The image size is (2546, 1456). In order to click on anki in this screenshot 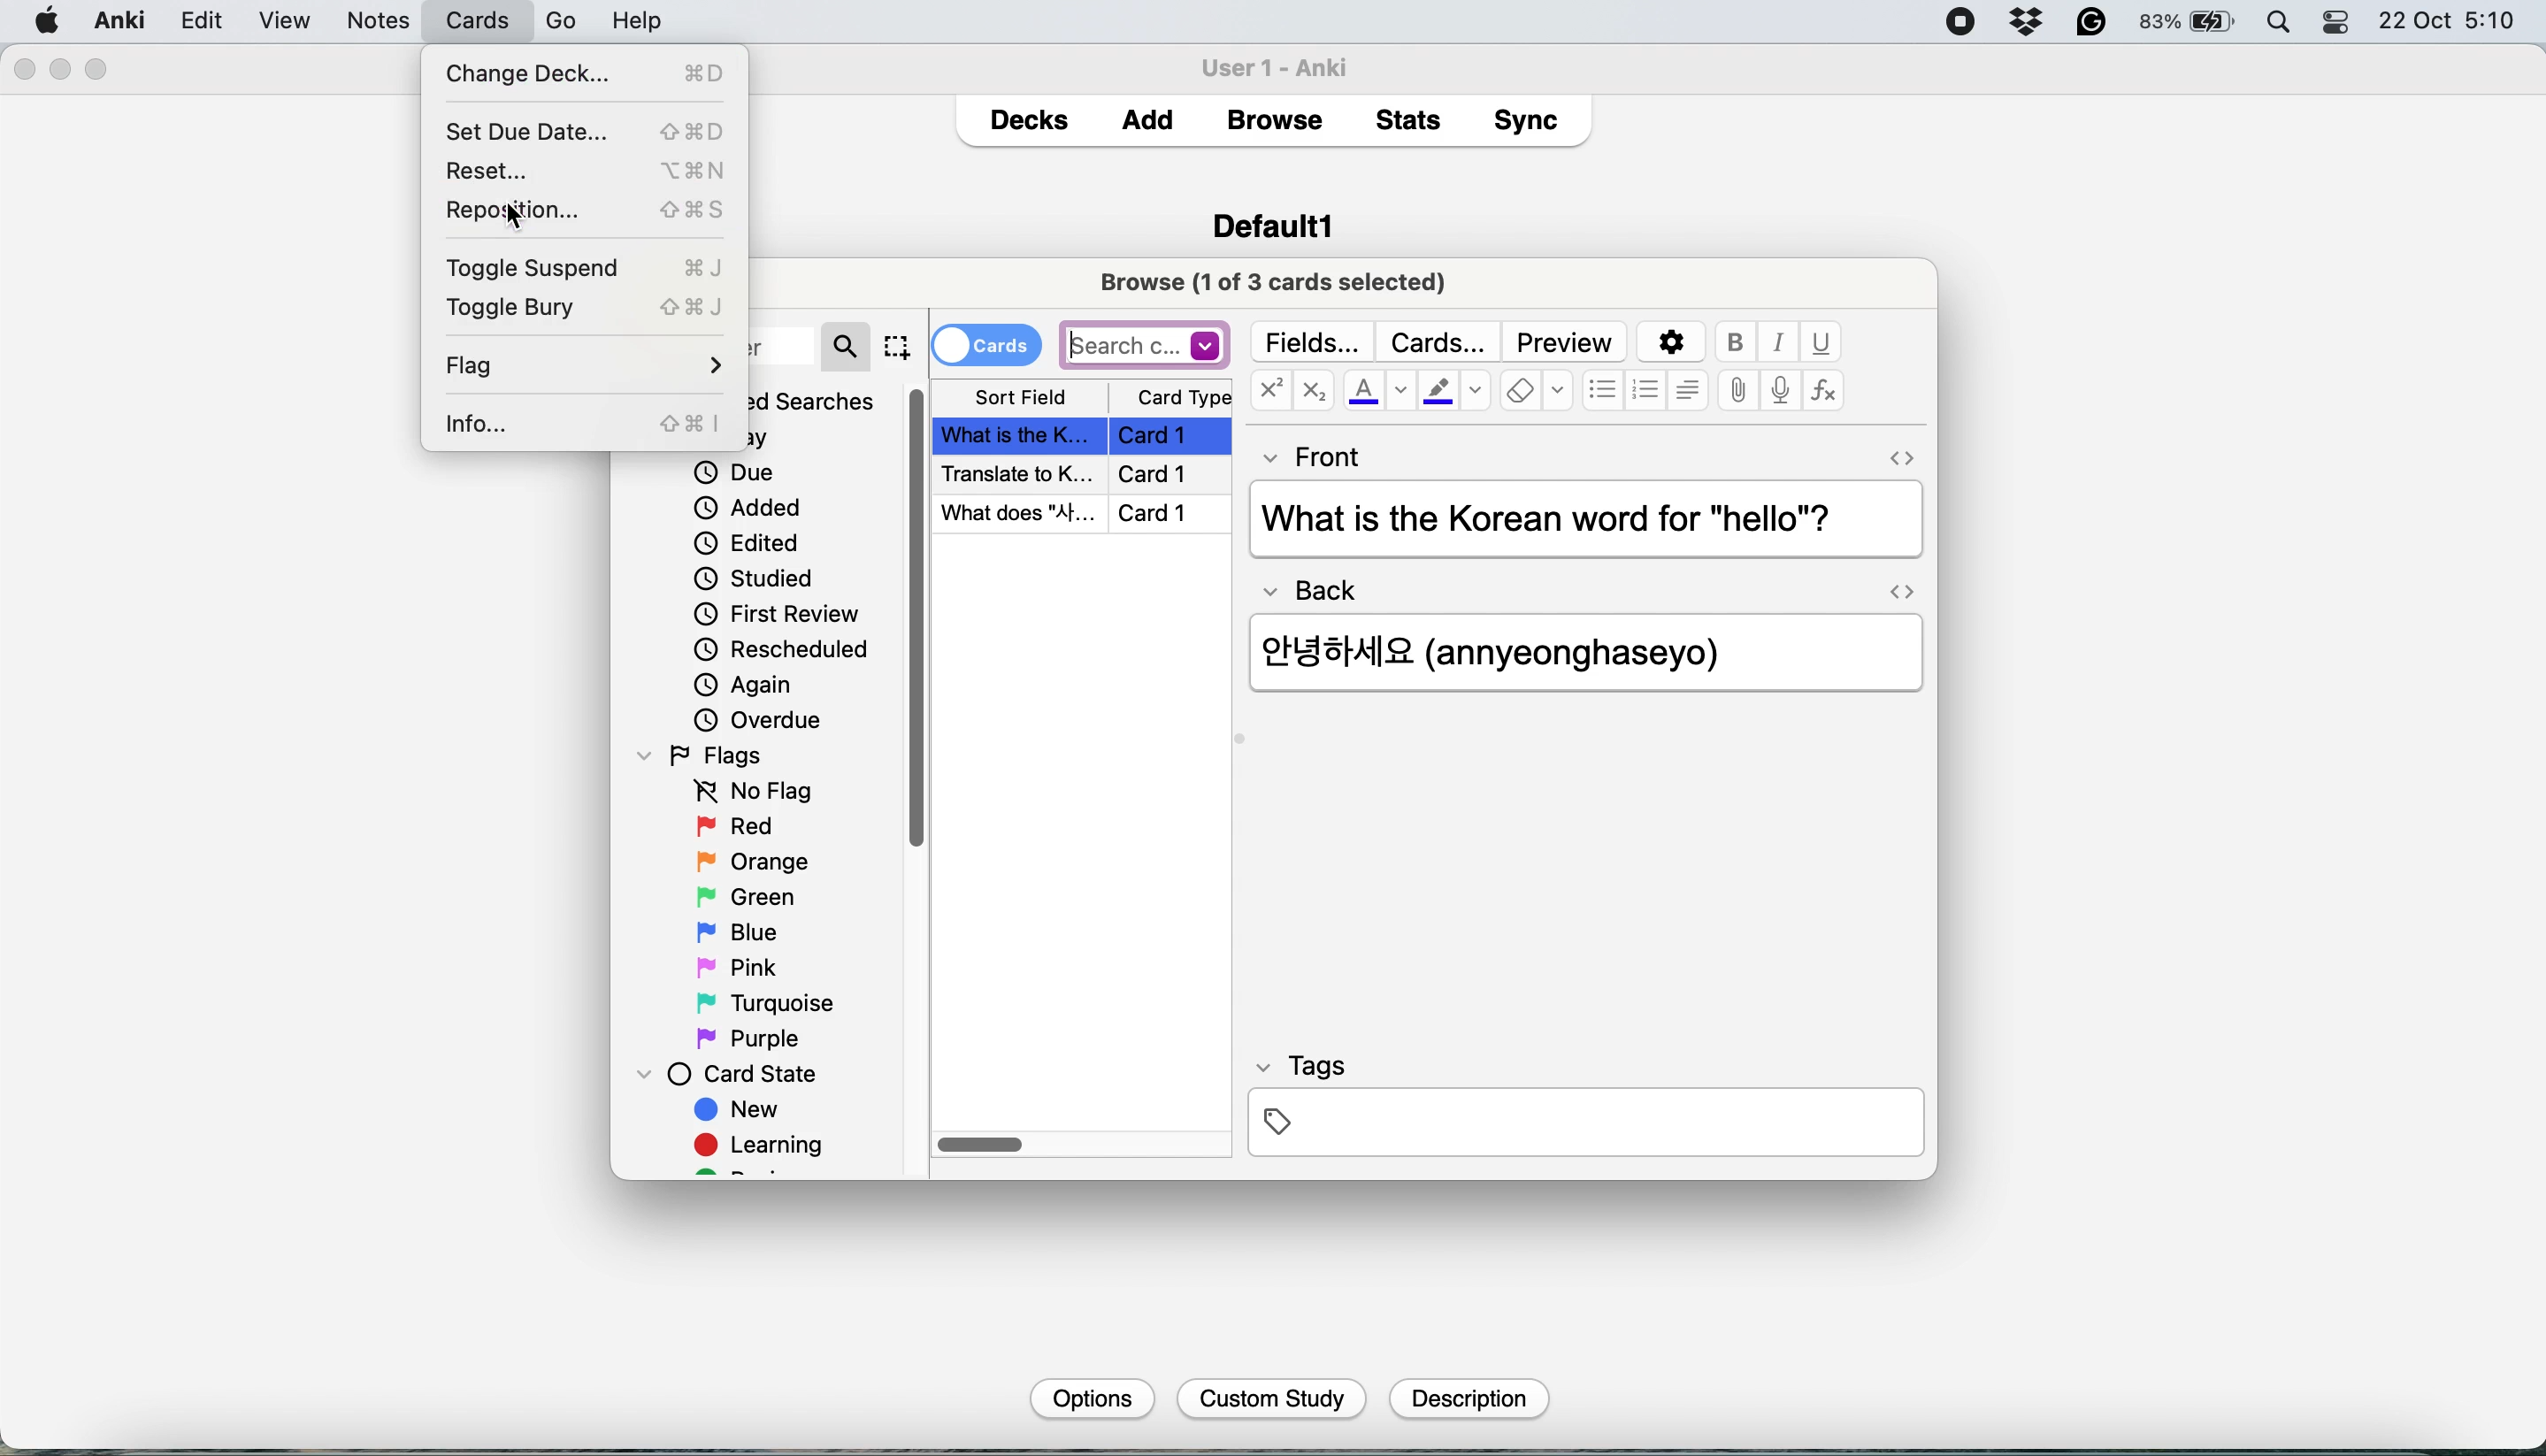, I will do `click(123, 20)`.